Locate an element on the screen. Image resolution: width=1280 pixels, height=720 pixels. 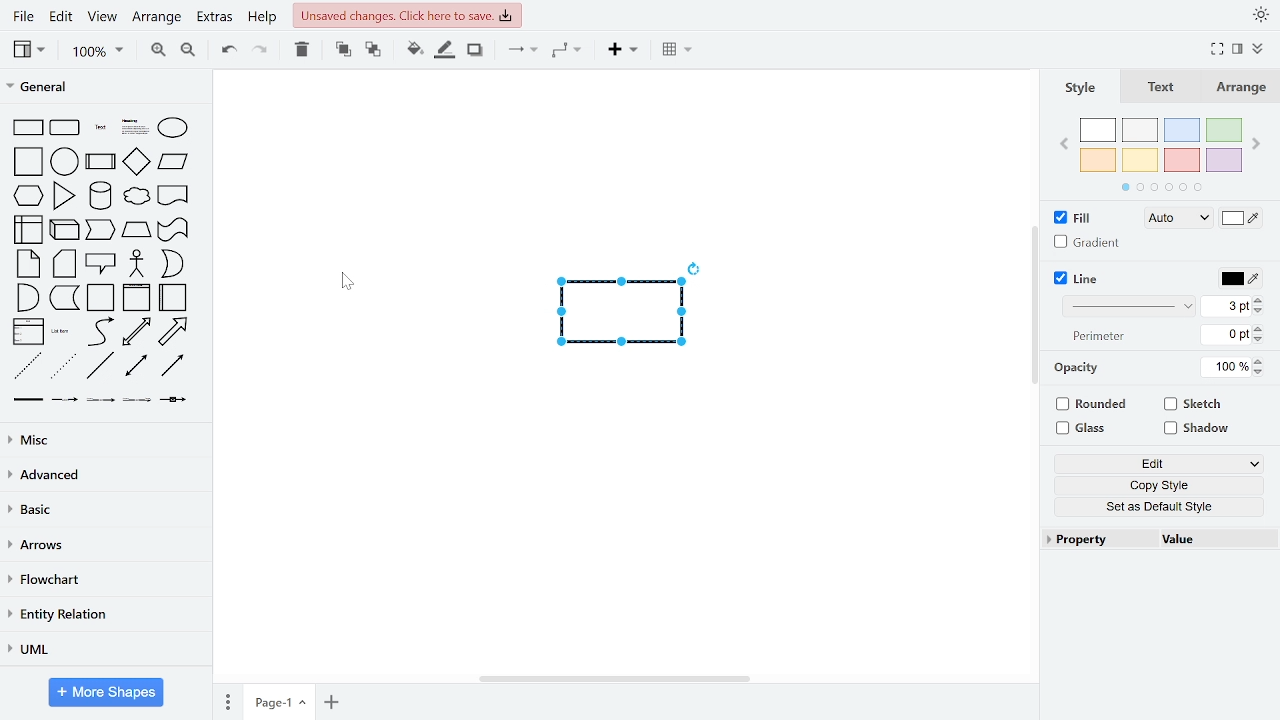
general shapes is located at coordinates (27, 263).